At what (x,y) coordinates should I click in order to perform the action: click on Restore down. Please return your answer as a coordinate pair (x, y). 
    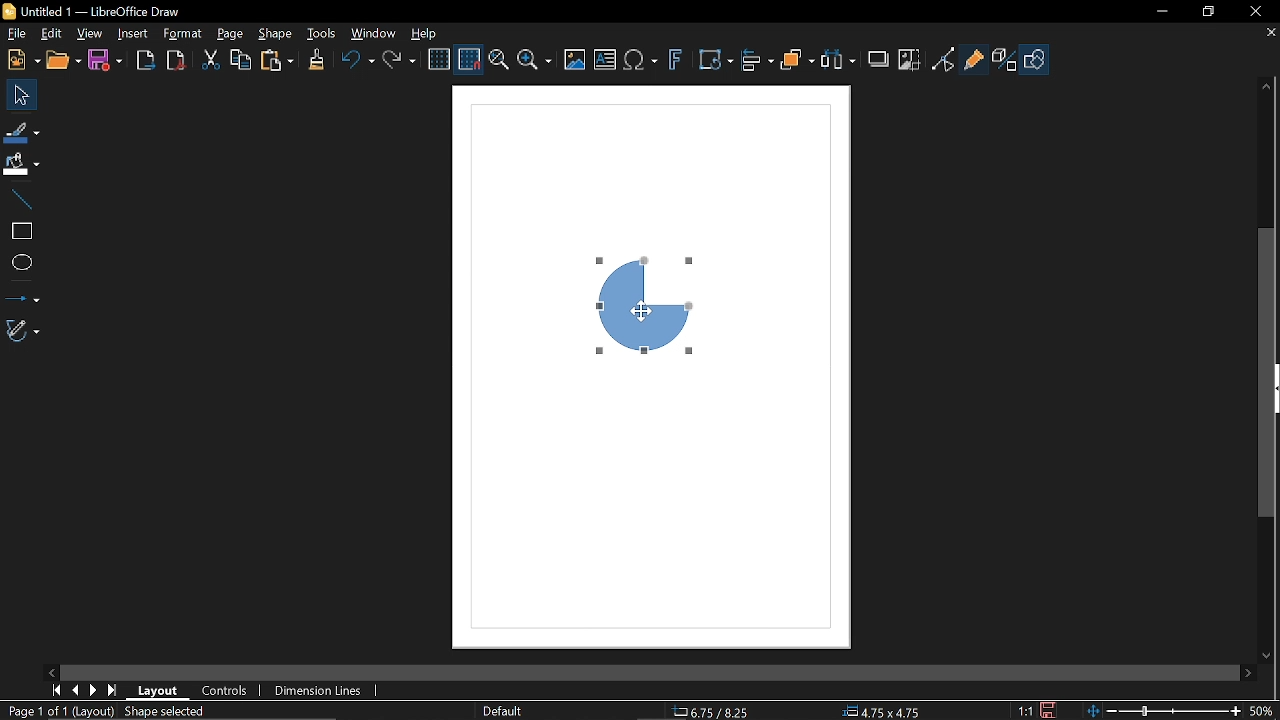
    Looking at the image, I should click on (1207, 10).